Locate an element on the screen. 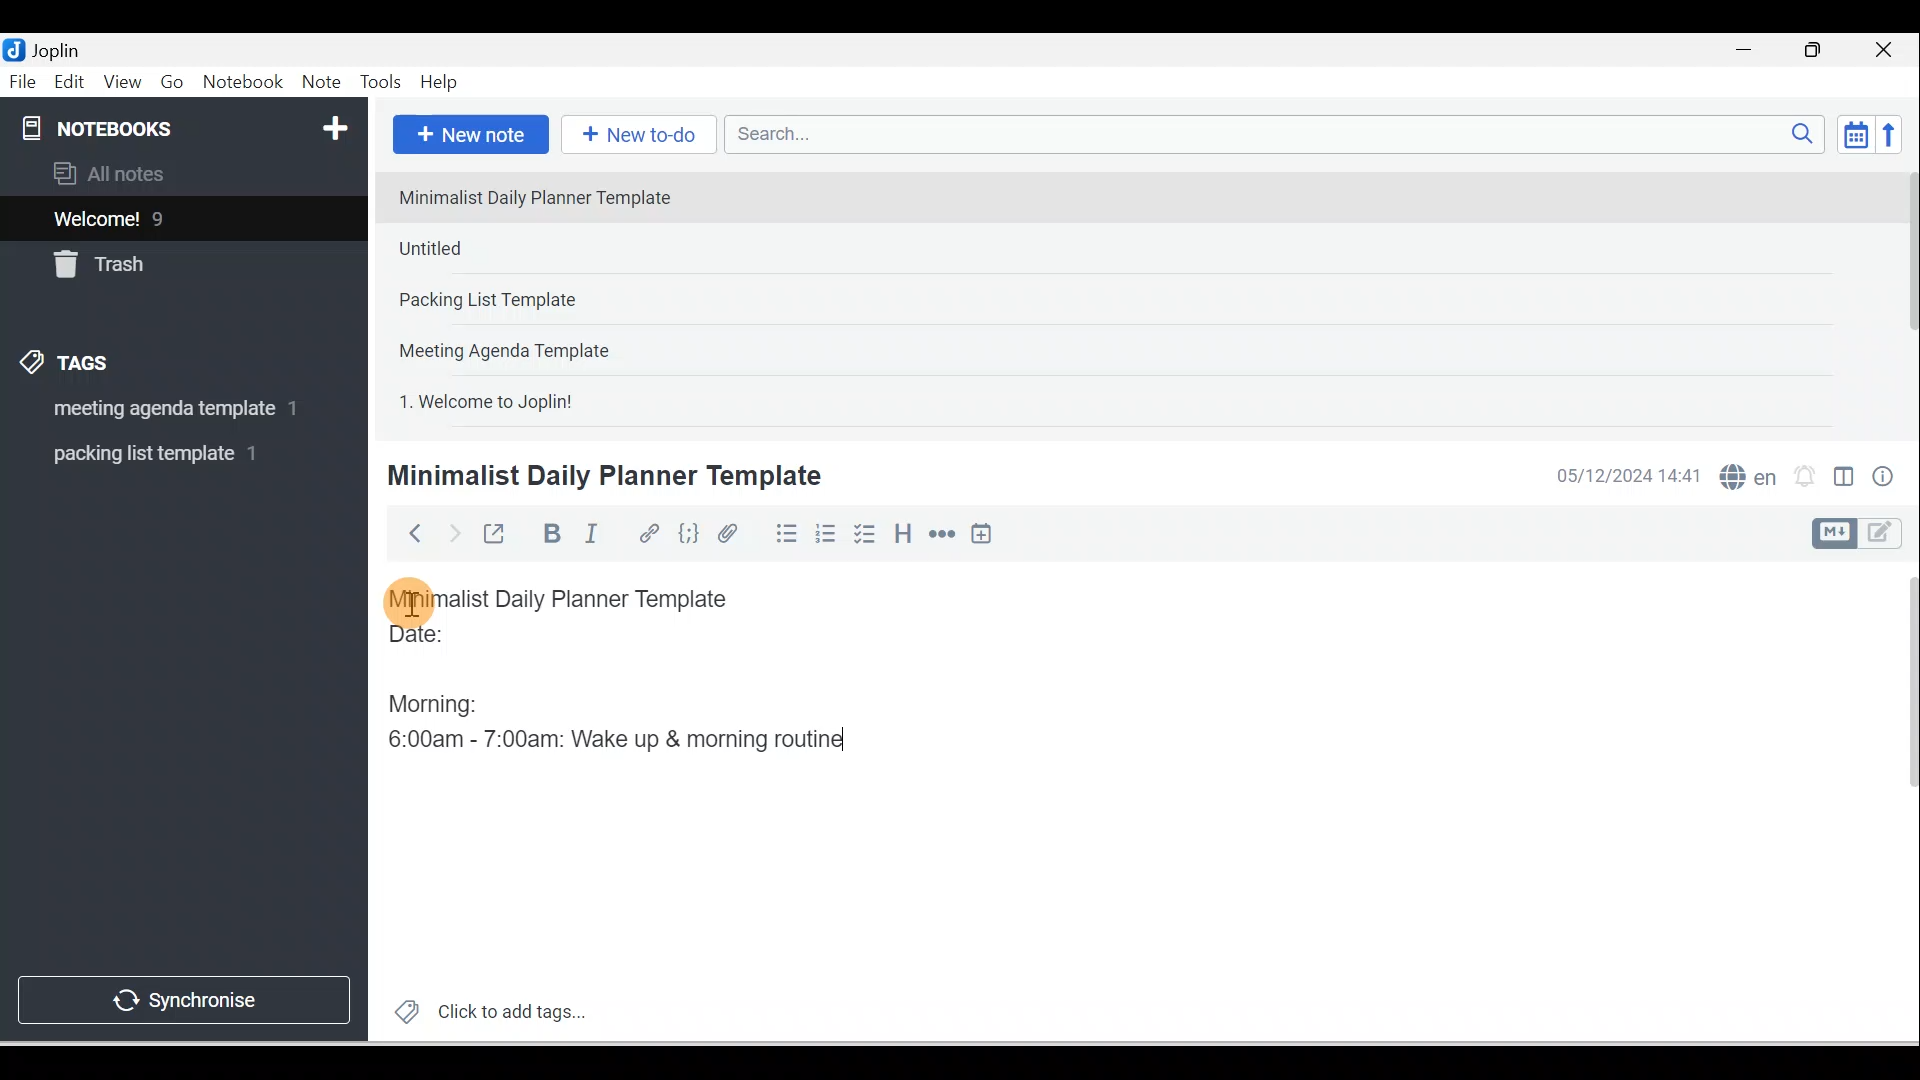 The width and height of the screenshot is (1920, 1080). Joplin is located at coordinates (61, 48).